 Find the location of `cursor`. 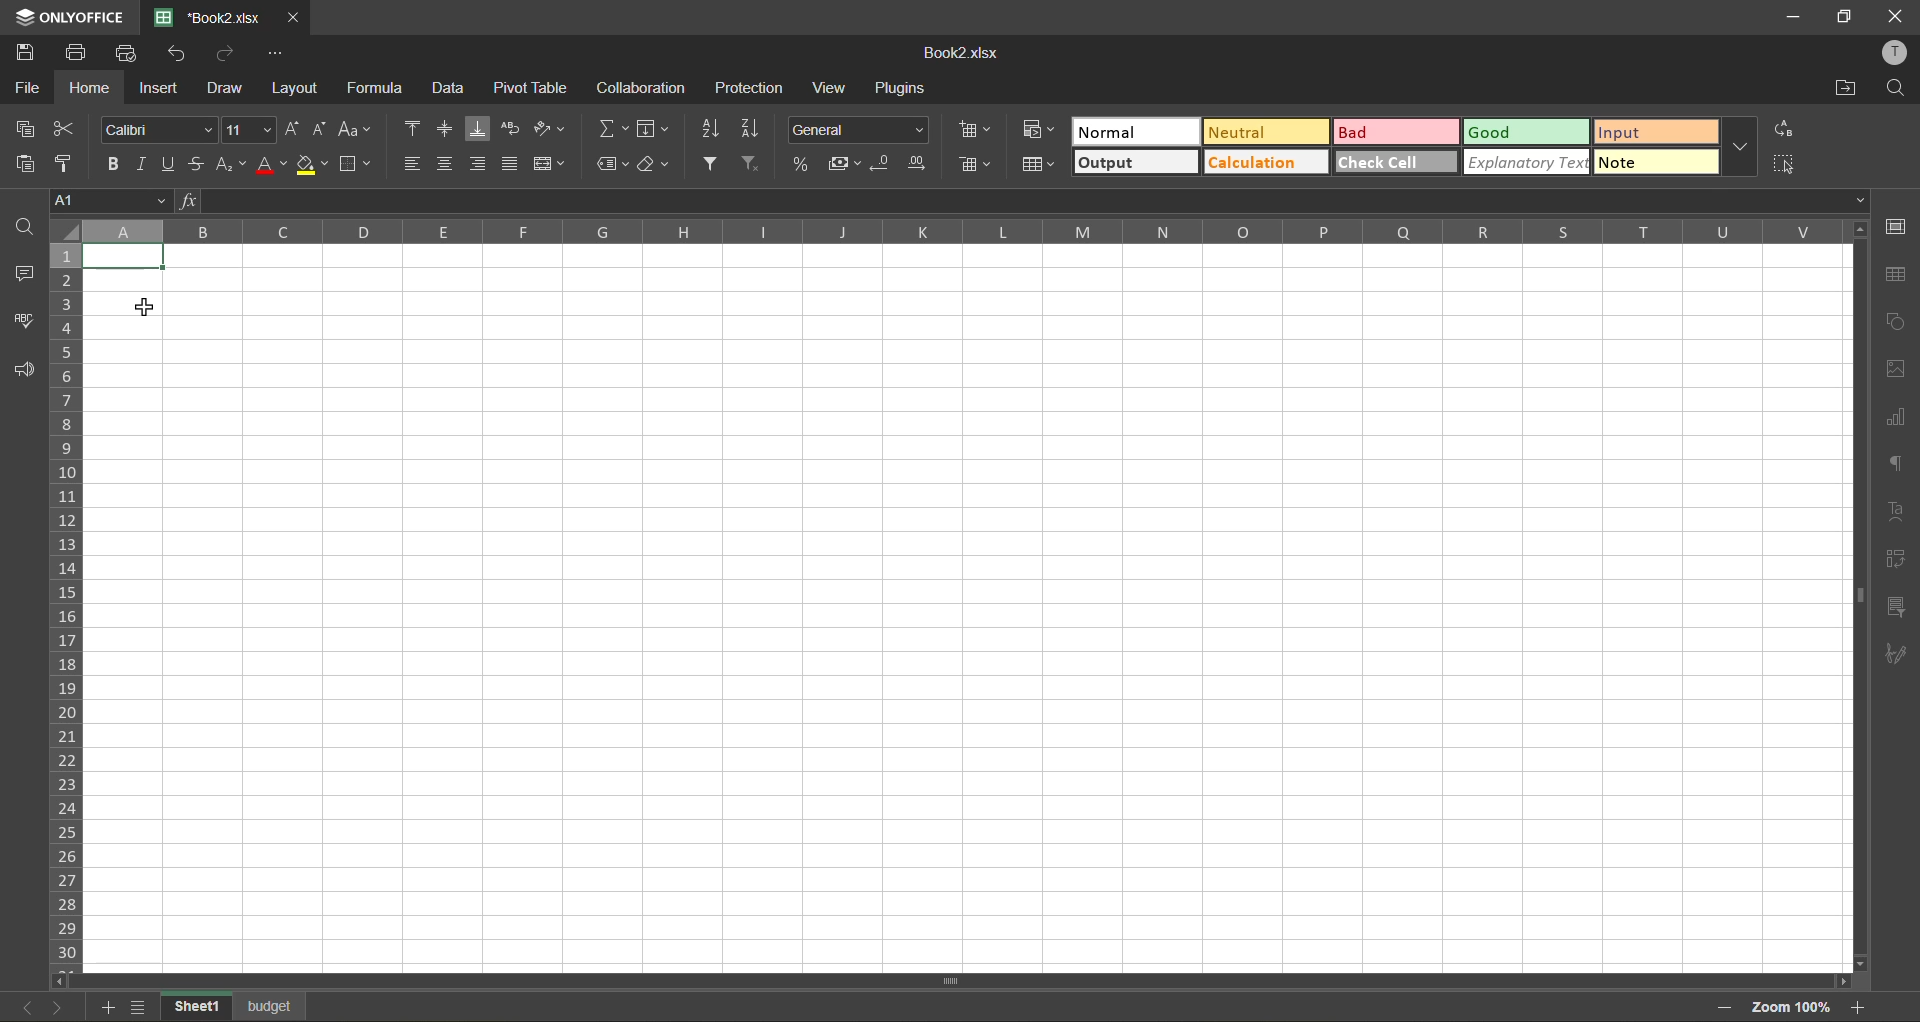

cursor is located at coordinates (144, 310).